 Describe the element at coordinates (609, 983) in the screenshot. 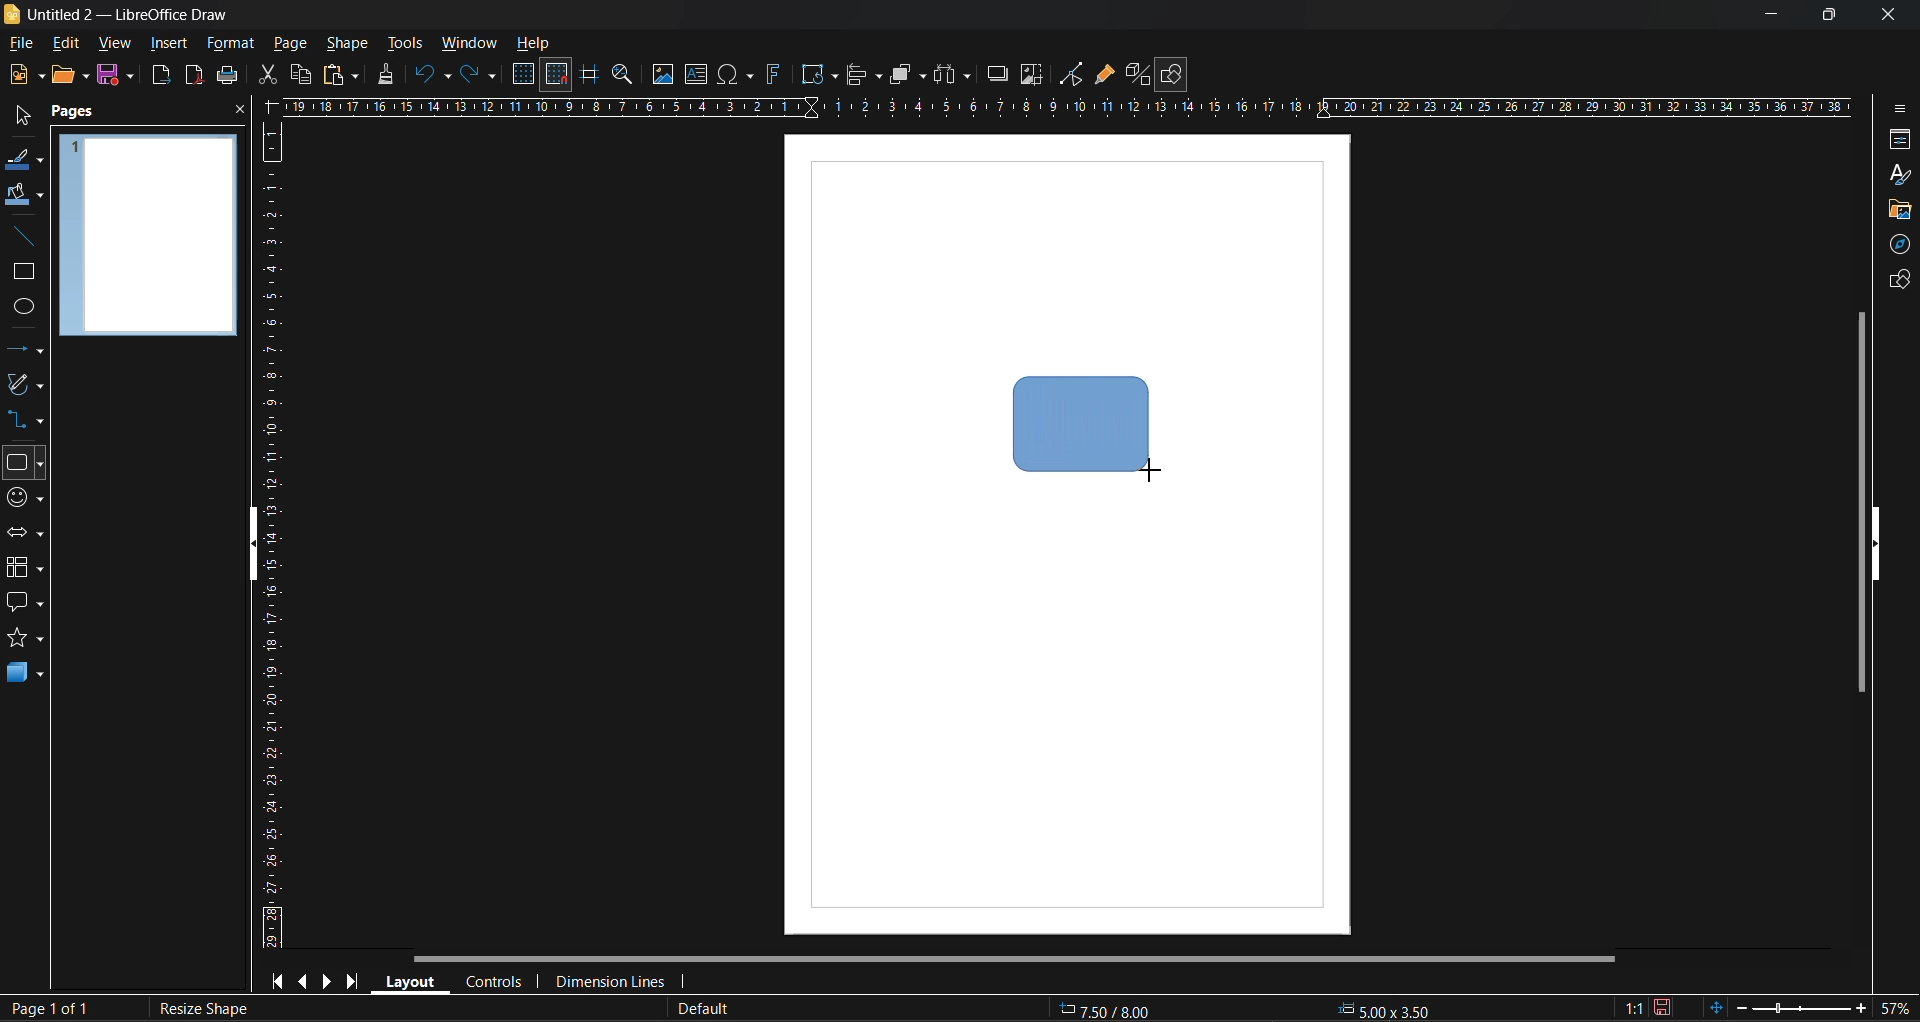

I see `dimension lines` at that location.